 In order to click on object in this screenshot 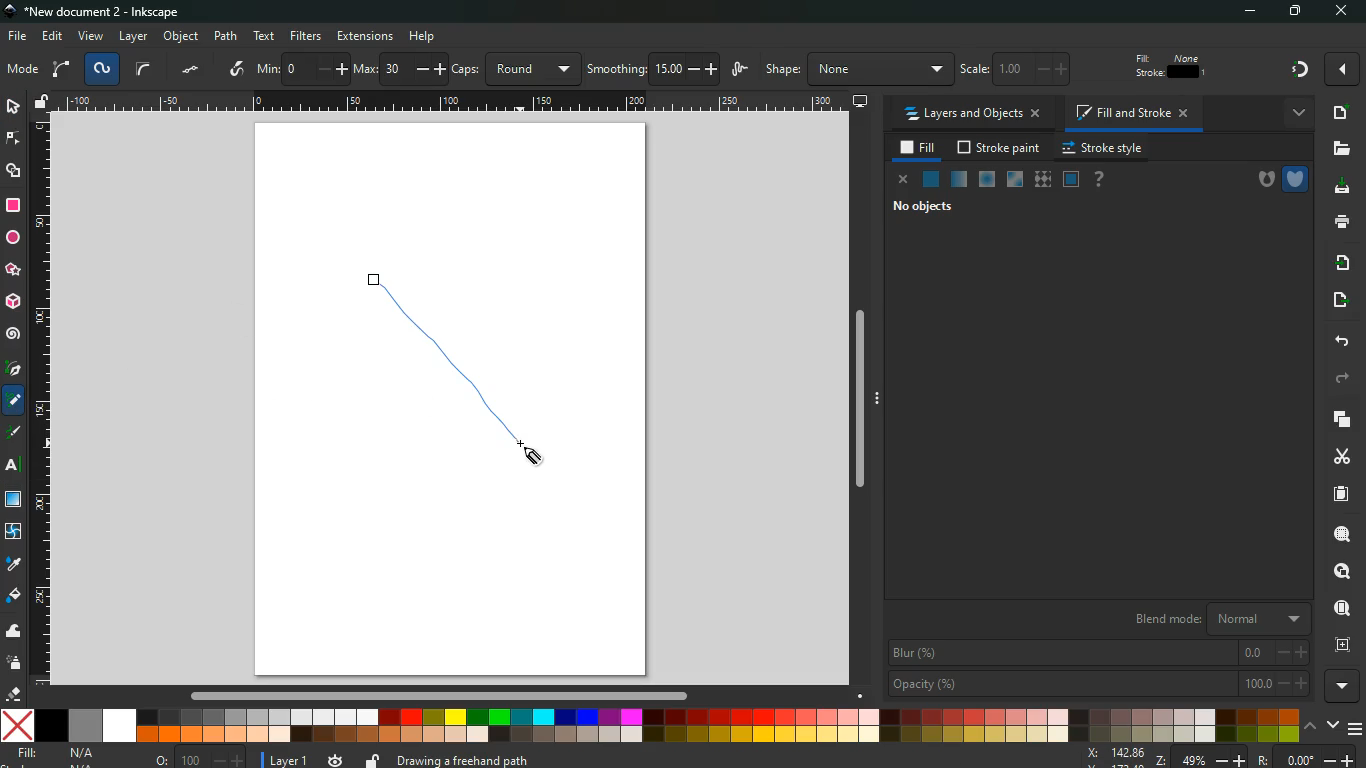, I will do `click(182, 35)`.